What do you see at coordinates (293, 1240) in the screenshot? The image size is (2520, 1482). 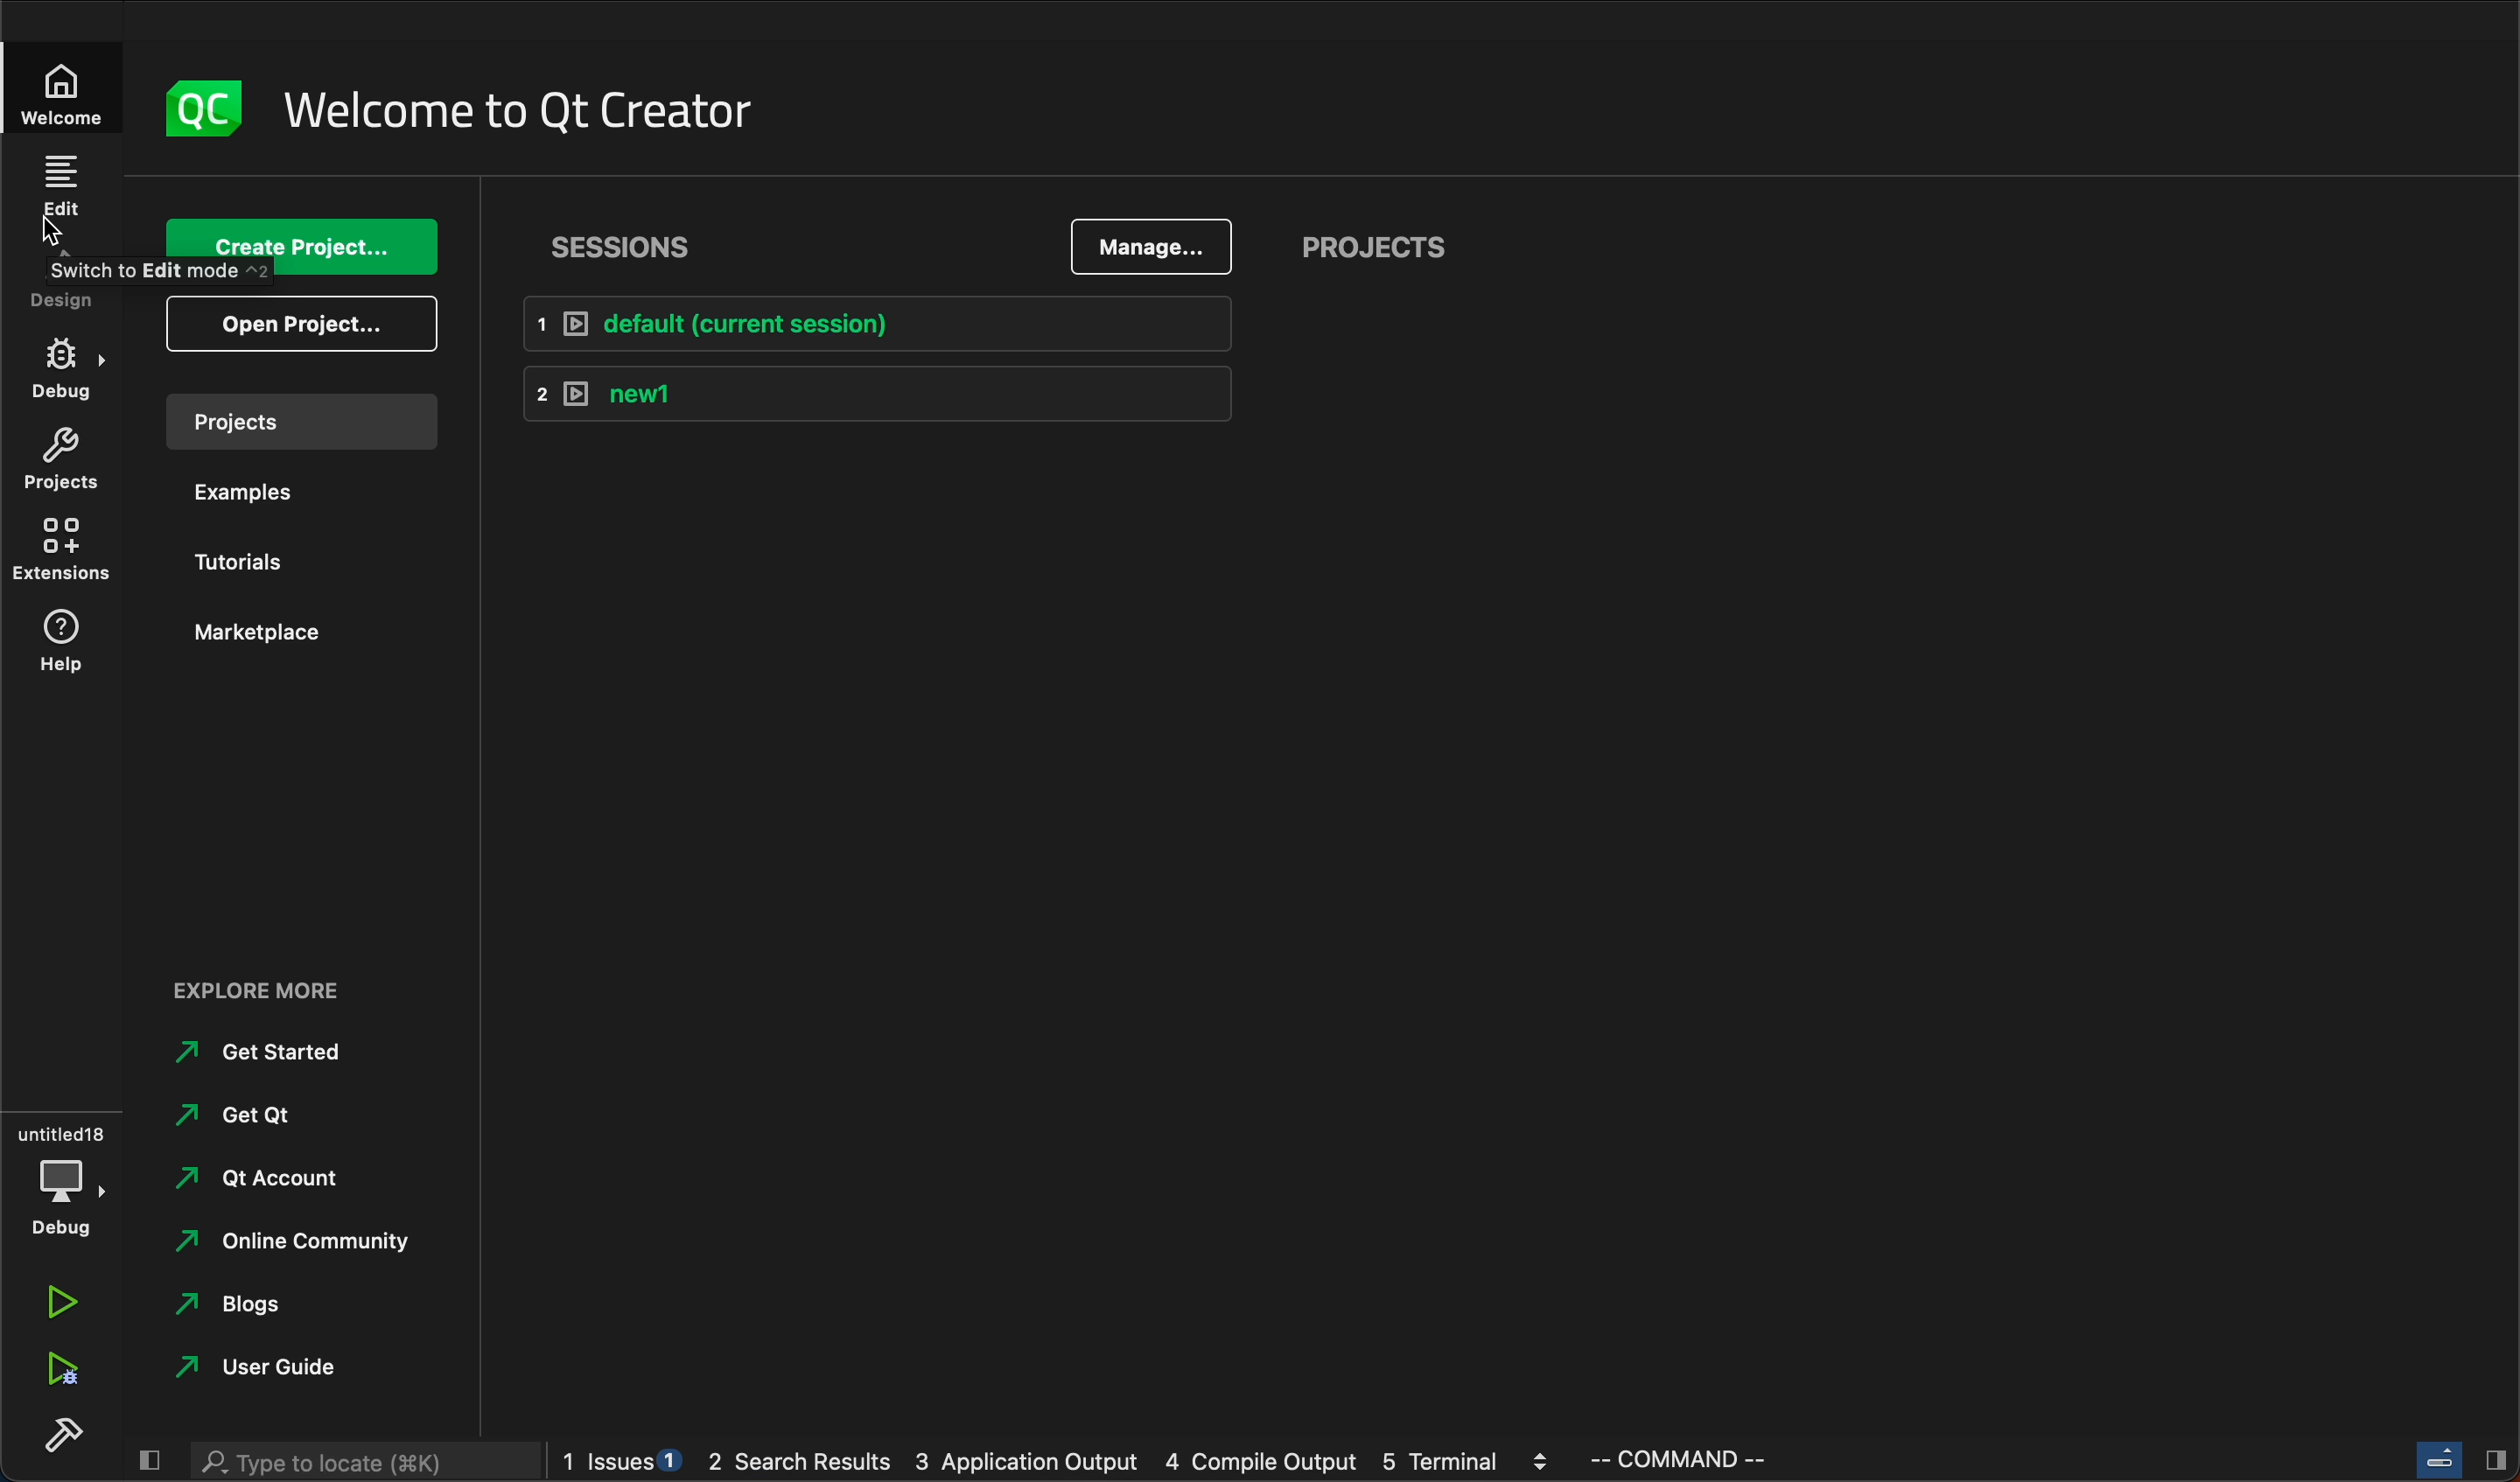 I see `community` at bounding box center [293, 1240].